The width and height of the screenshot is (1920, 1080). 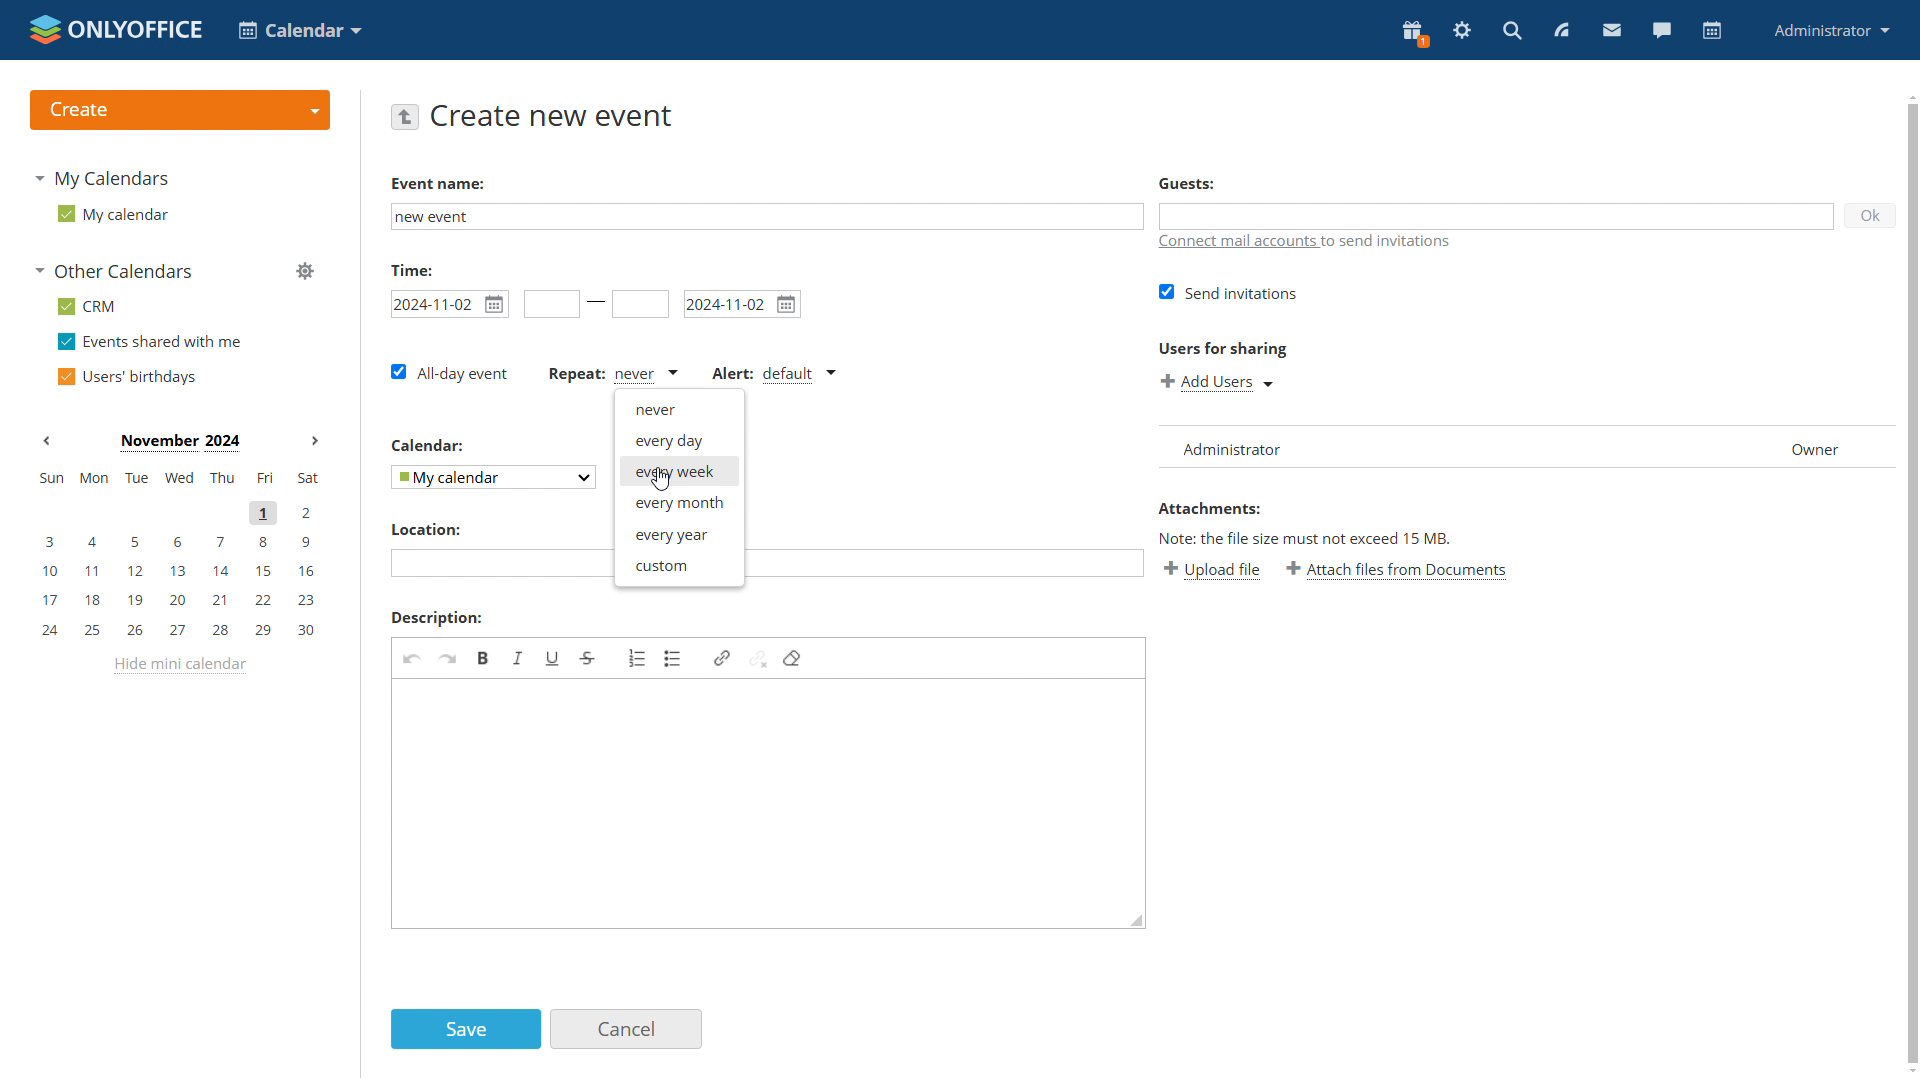 I want to click on create new event, so click(x=555, y=115).